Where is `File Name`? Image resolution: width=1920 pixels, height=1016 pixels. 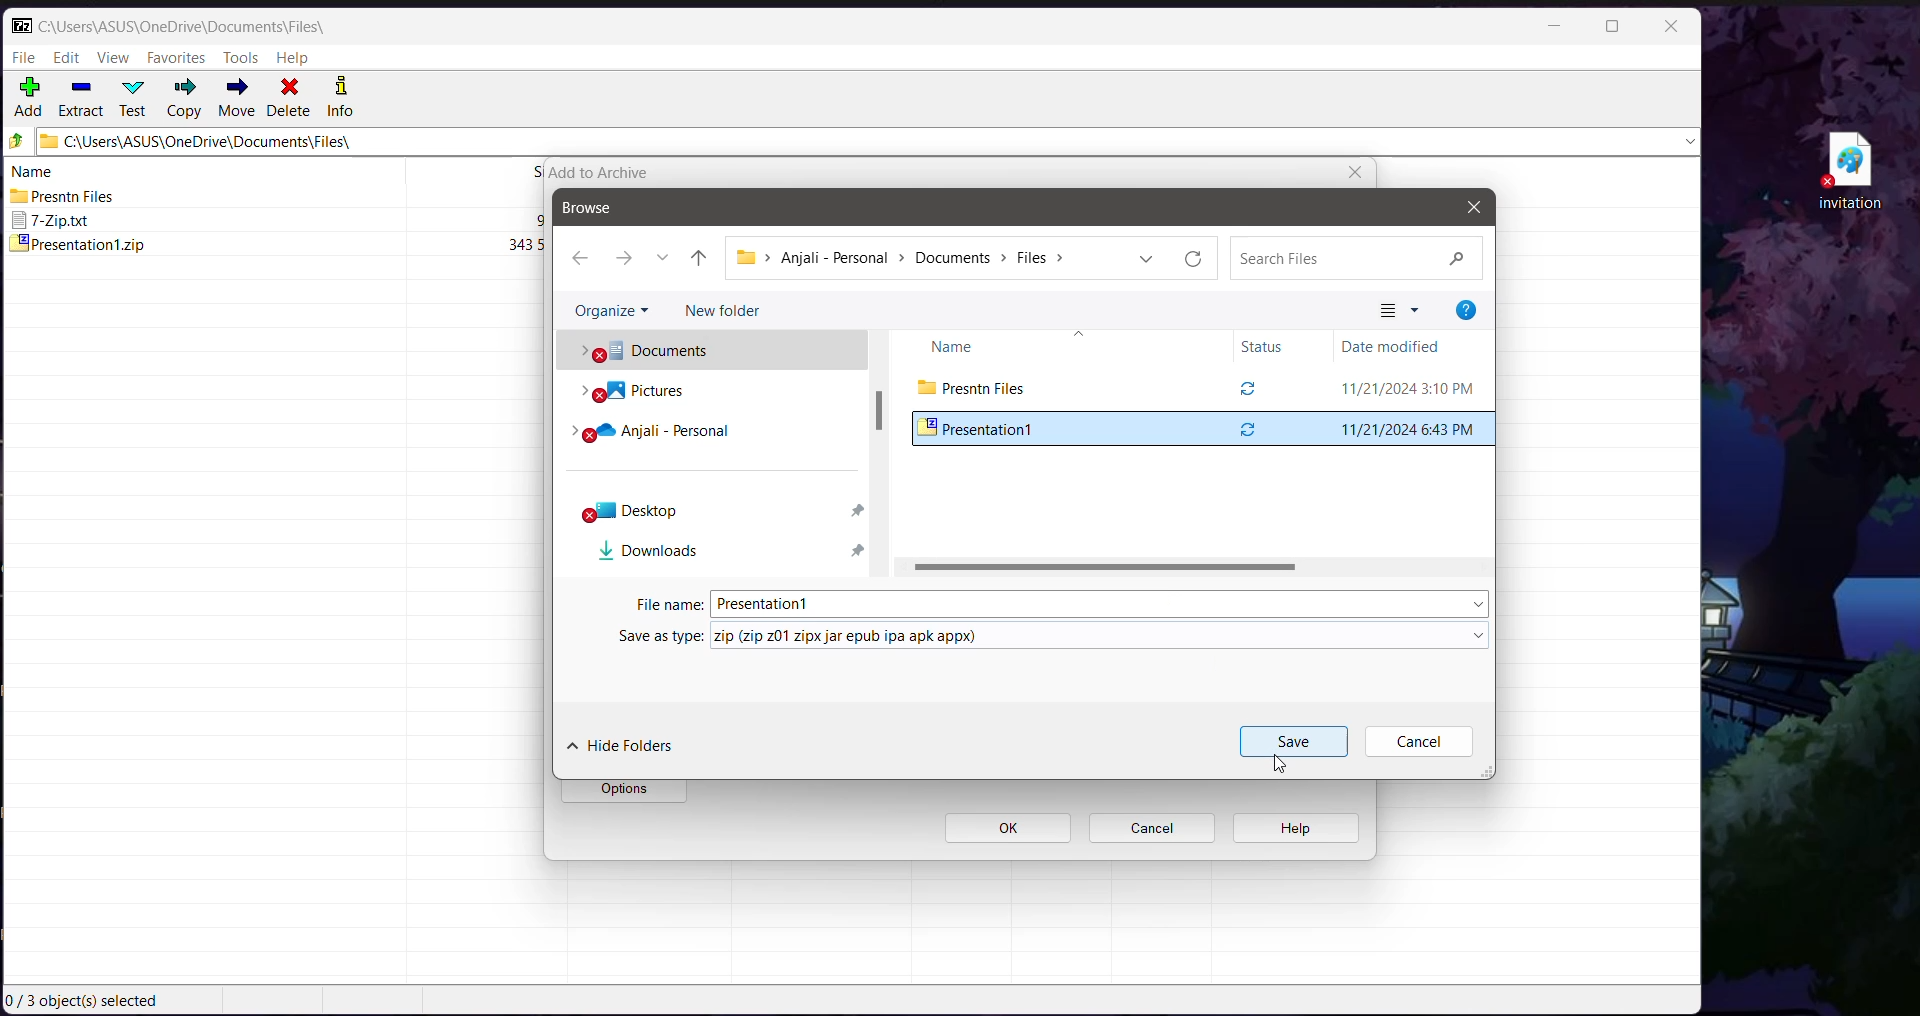 File Name is located at coordinates (667, 605).